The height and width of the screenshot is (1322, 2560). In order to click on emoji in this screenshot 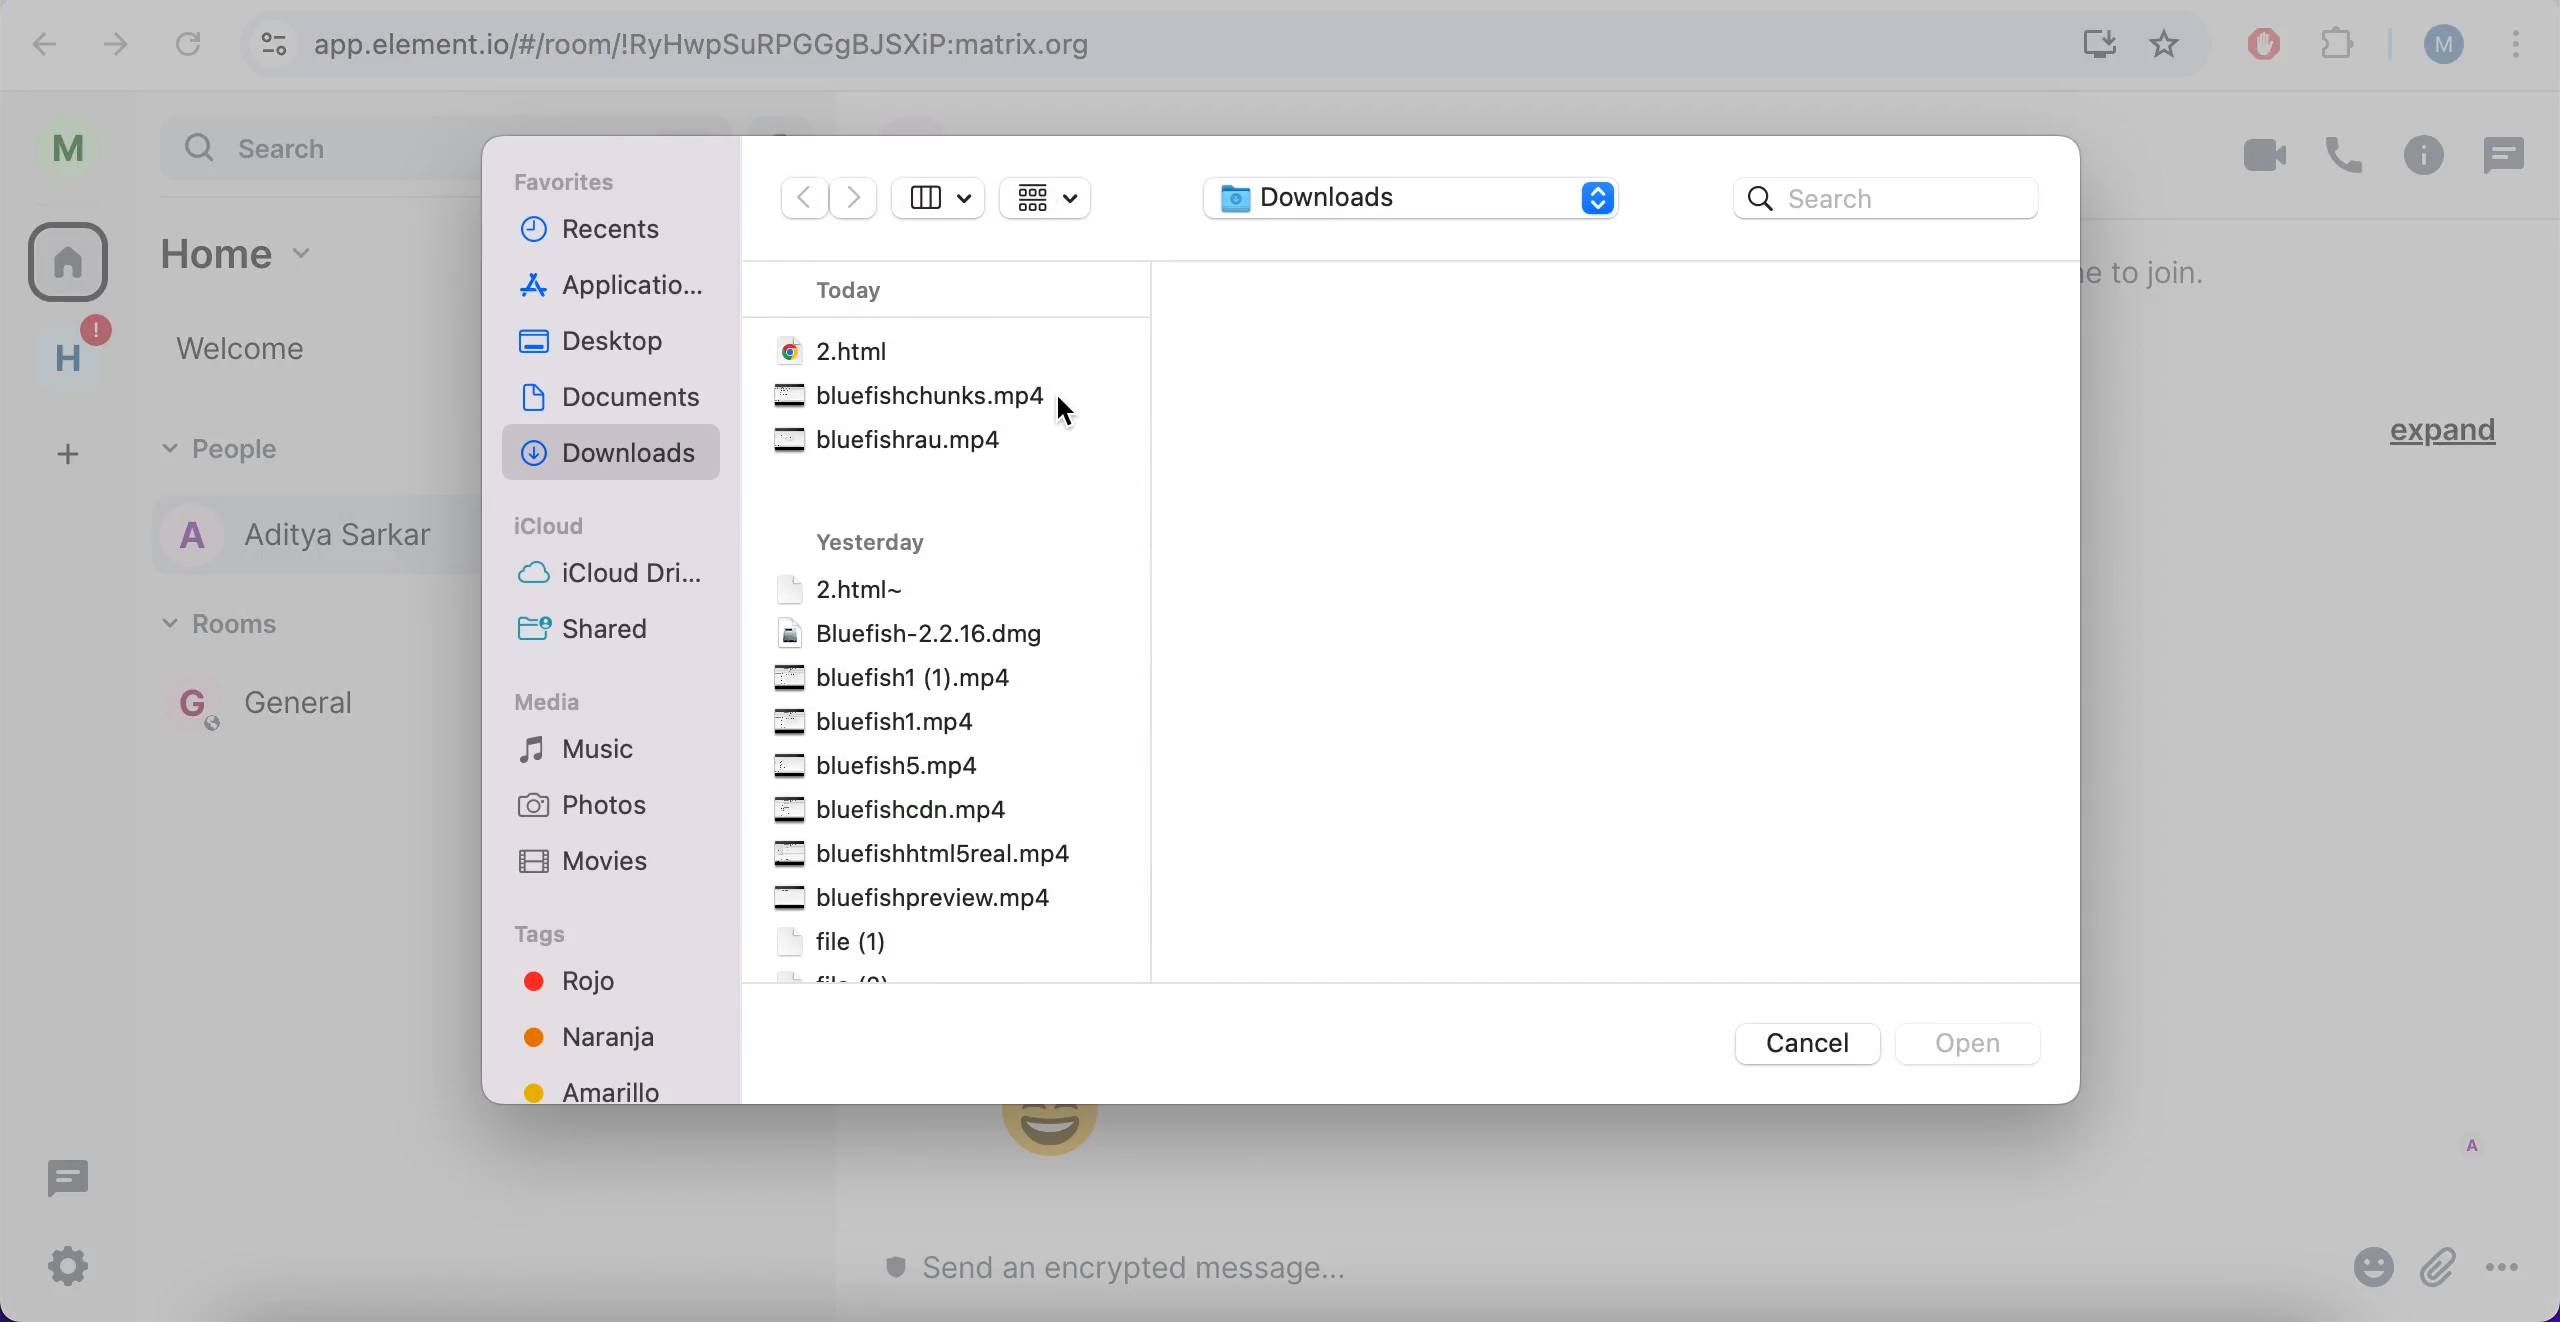, I will do `click(2376, 1274)`.